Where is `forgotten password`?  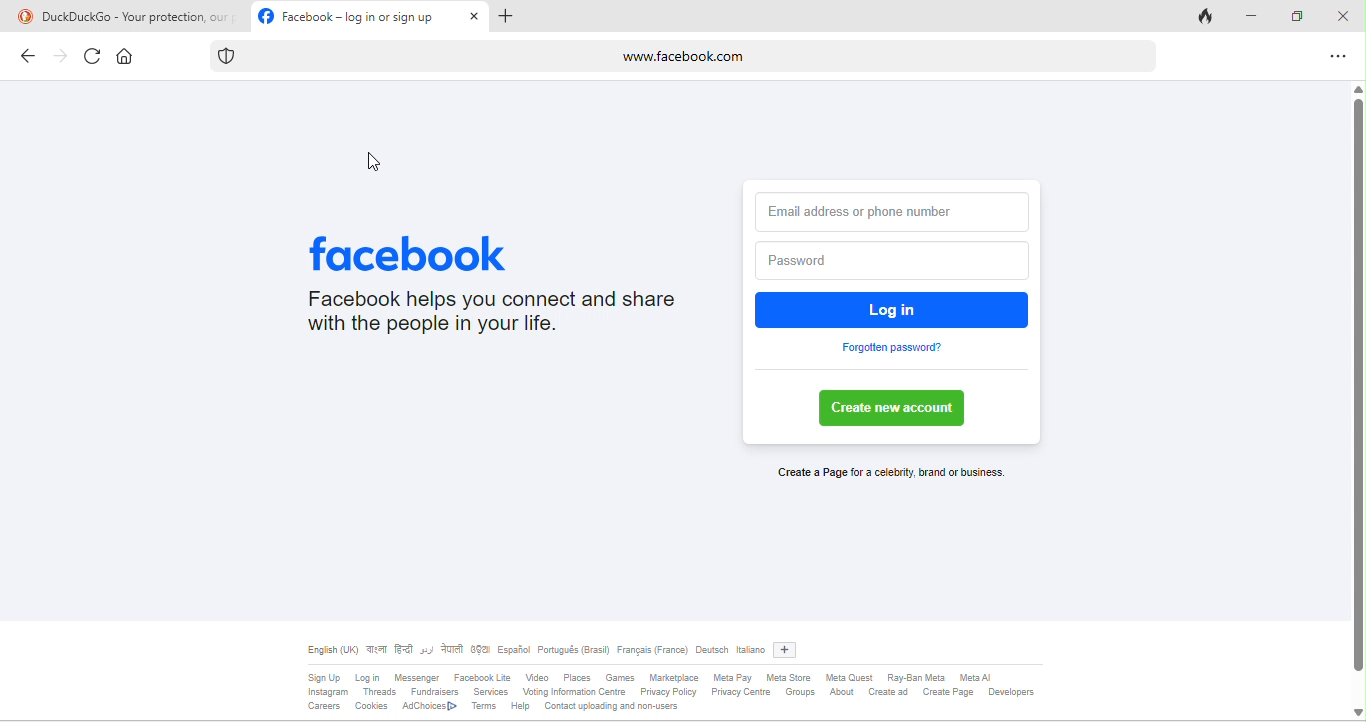
forgotten password is located at coordinates (893, 348).